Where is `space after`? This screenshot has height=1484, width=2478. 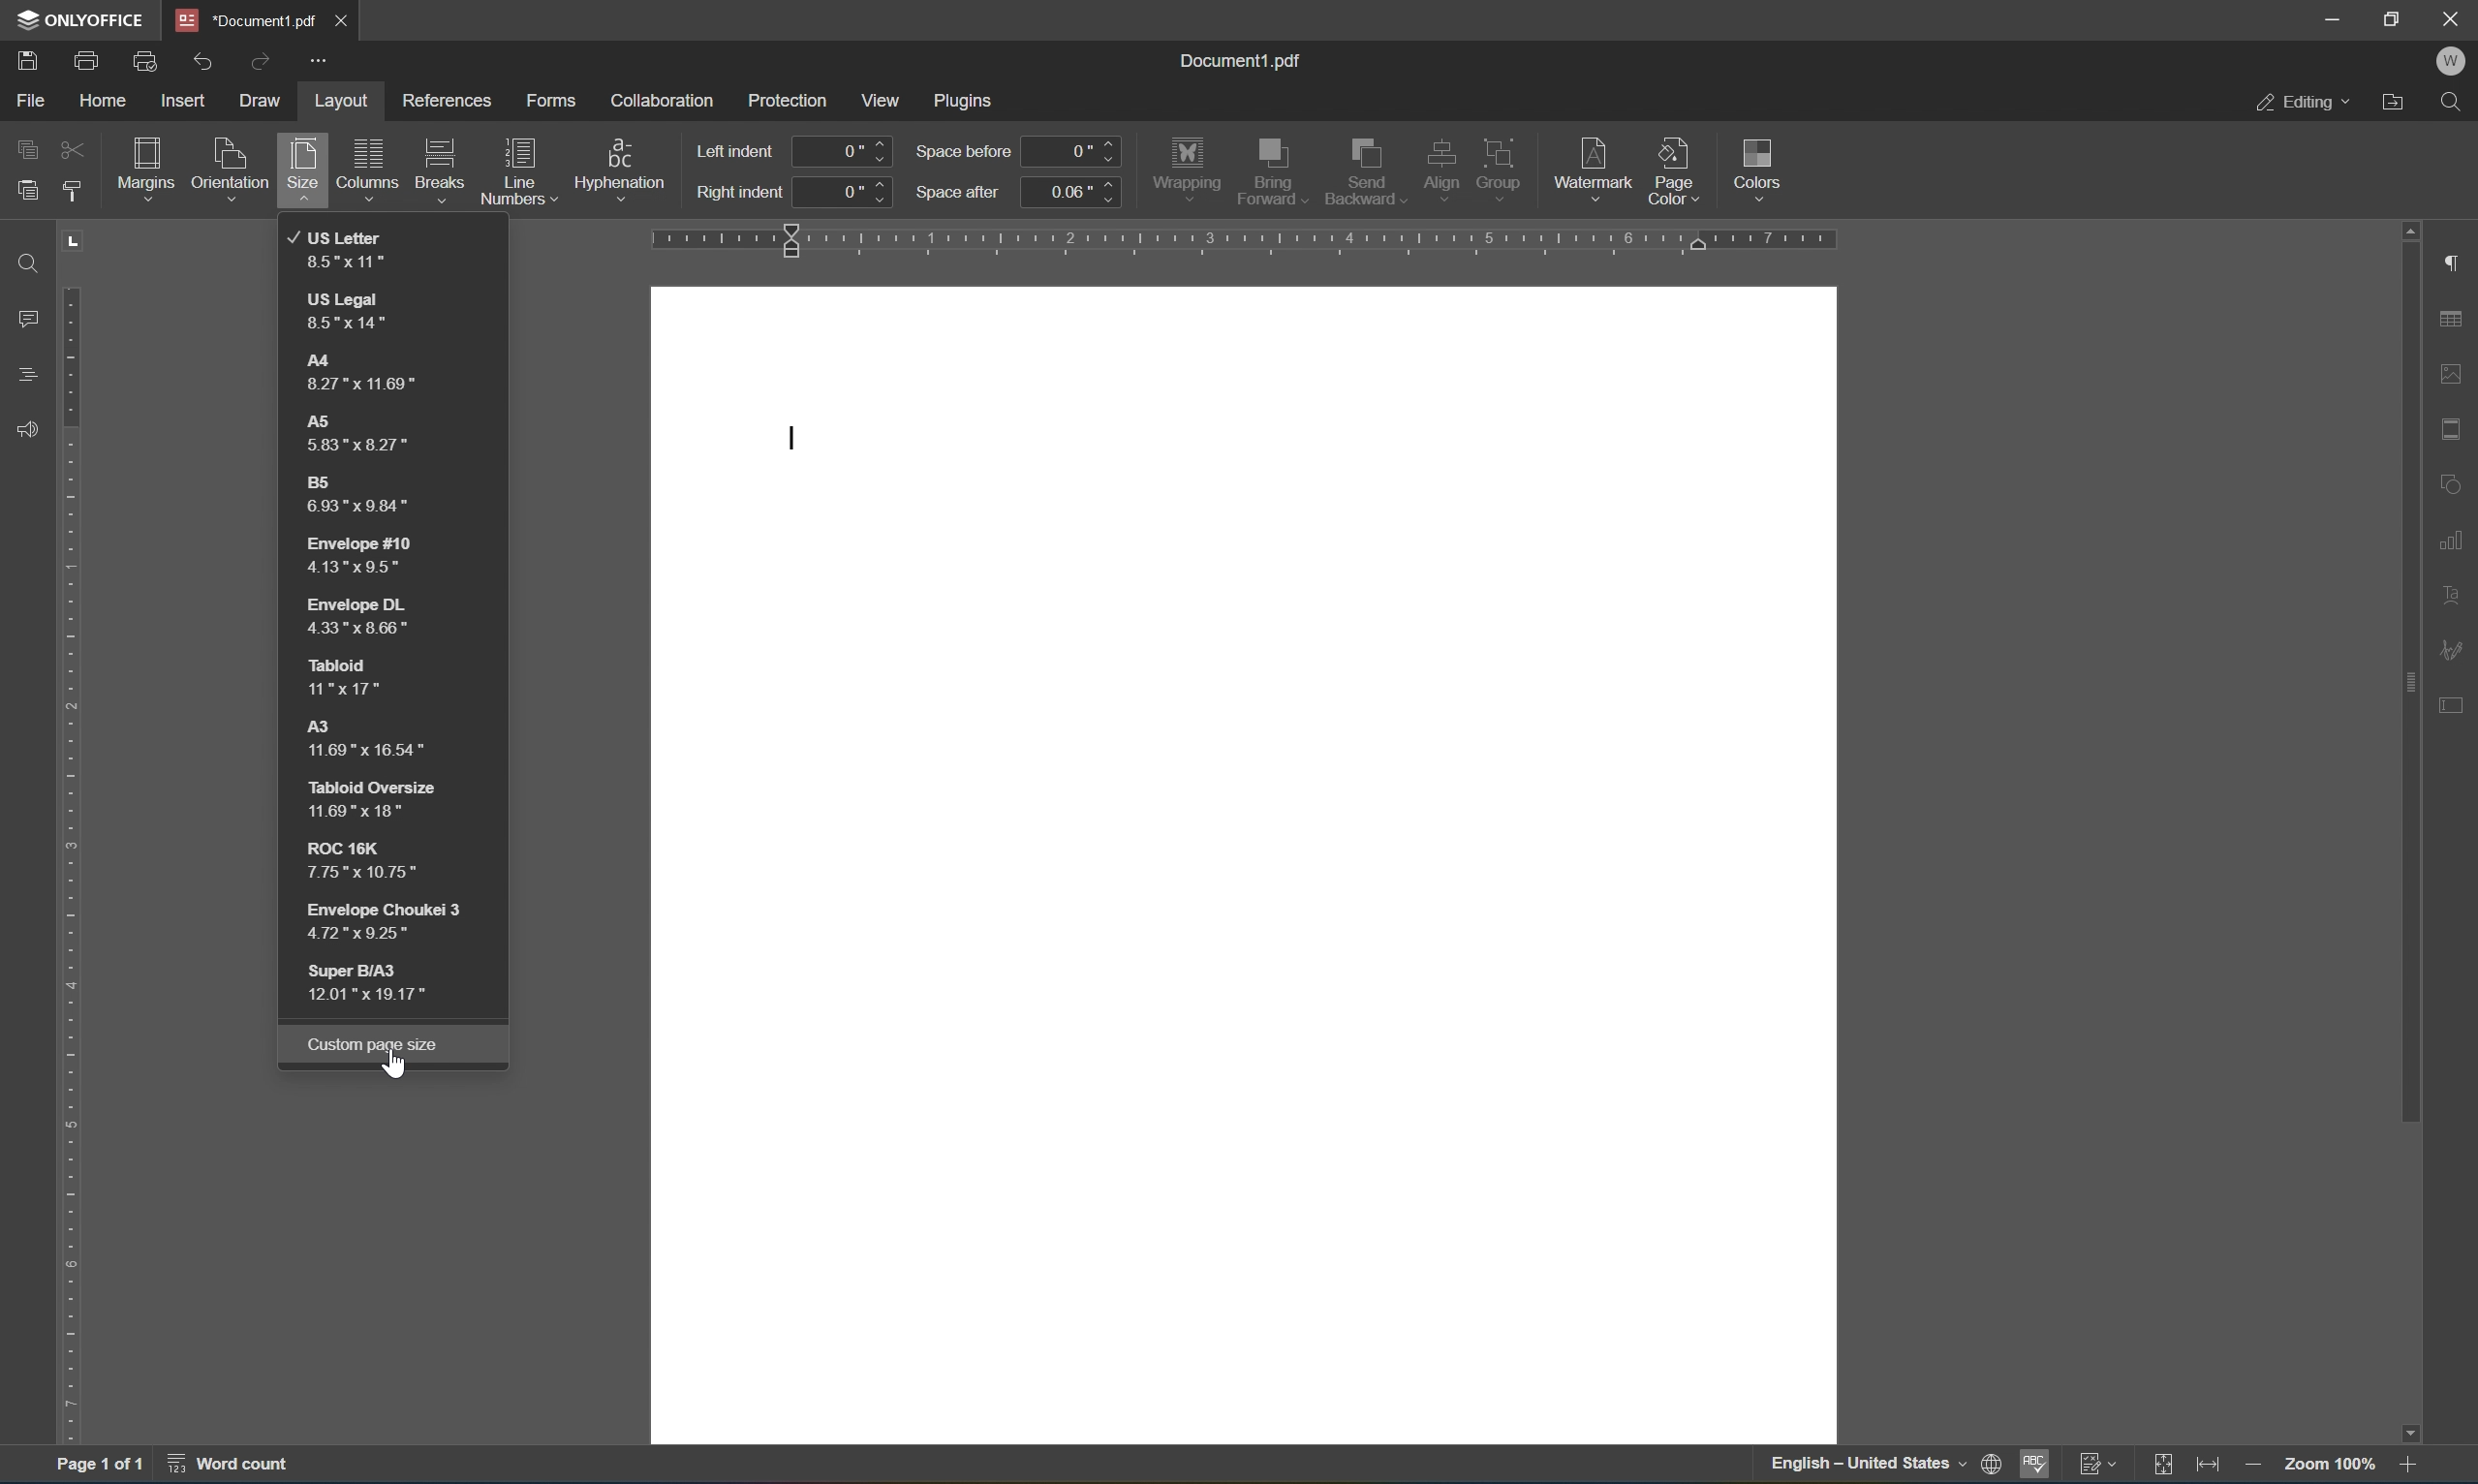
space after is located at coordinates (959, 191).